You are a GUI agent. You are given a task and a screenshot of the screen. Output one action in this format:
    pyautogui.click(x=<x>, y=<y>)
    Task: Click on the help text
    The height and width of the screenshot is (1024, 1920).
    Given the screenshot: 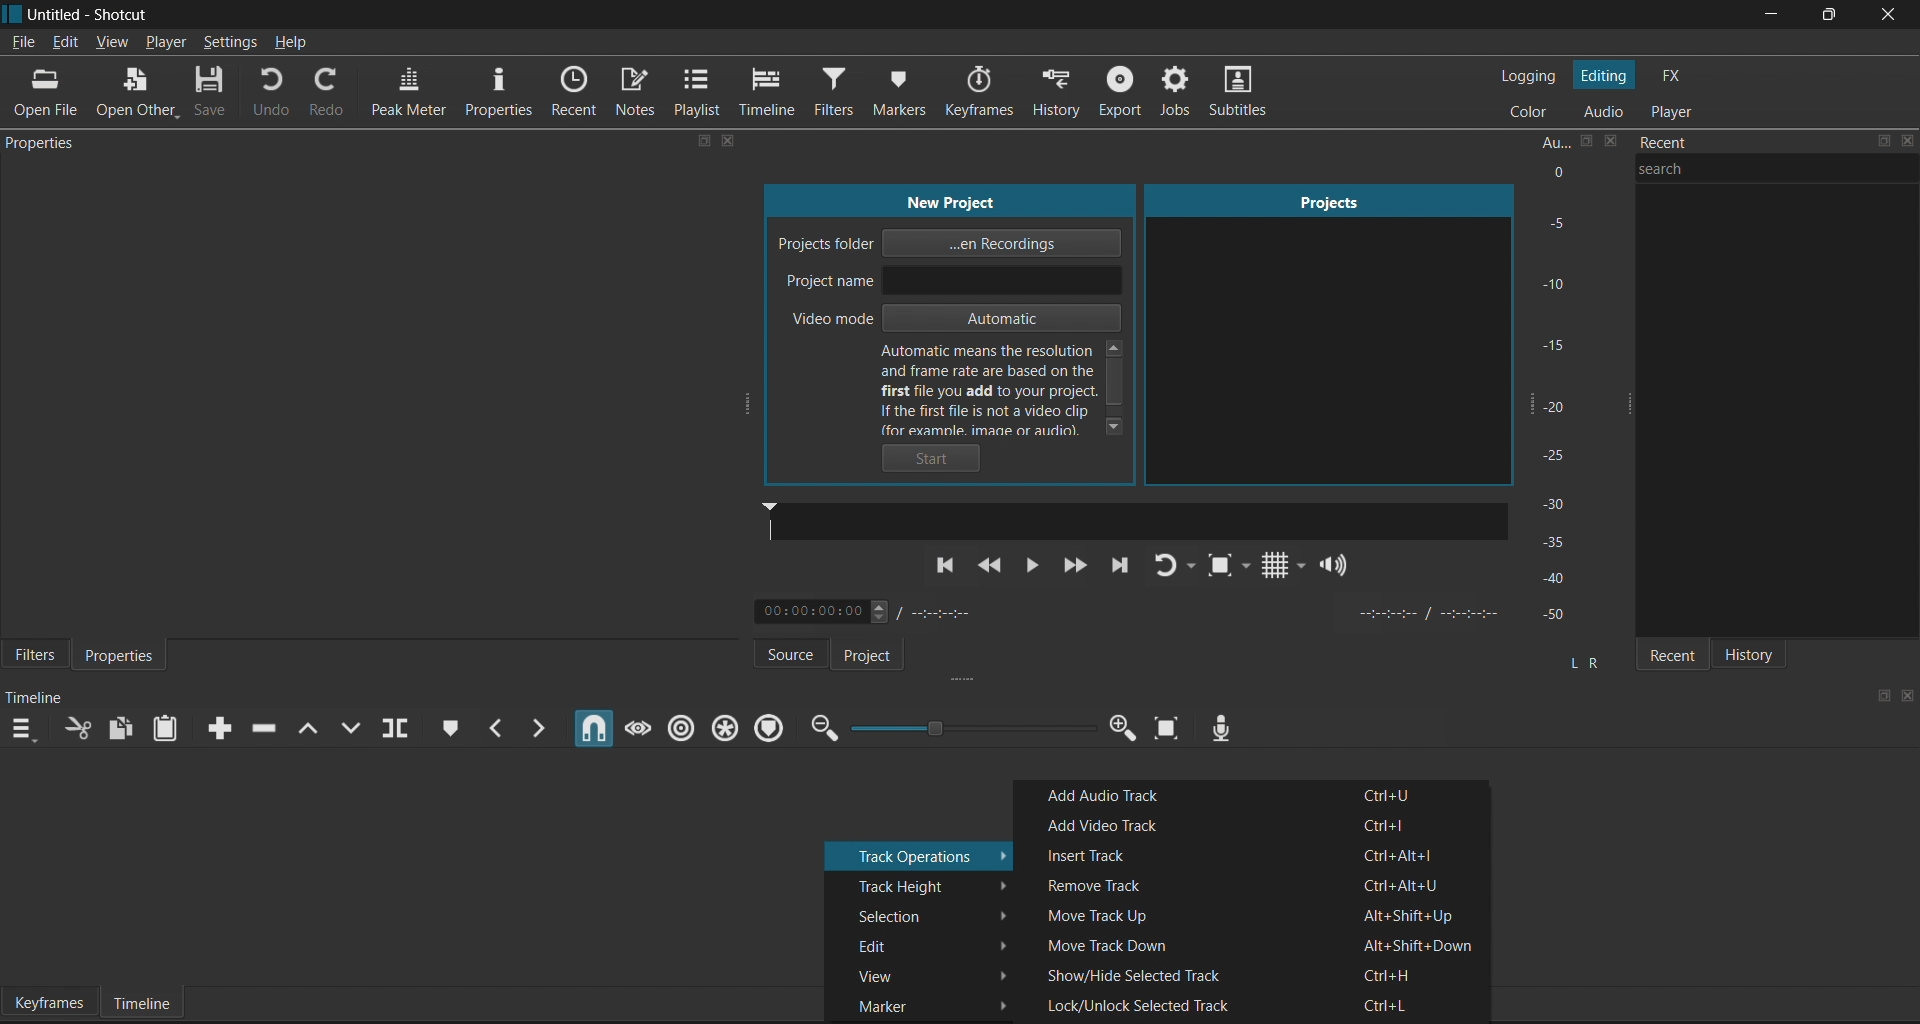 What is the action you would take?
    pyautogui.click(x=1010, y=389)
    